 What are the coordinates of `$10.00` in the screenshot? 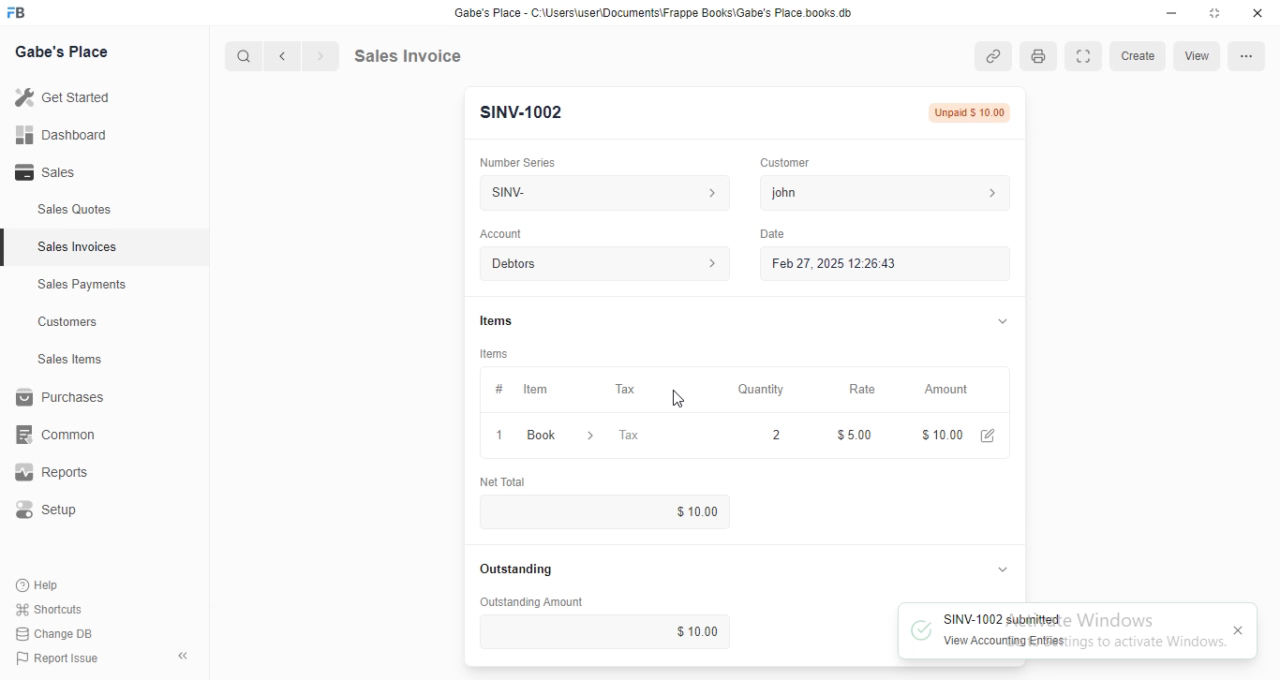 It's located at (697, 514).